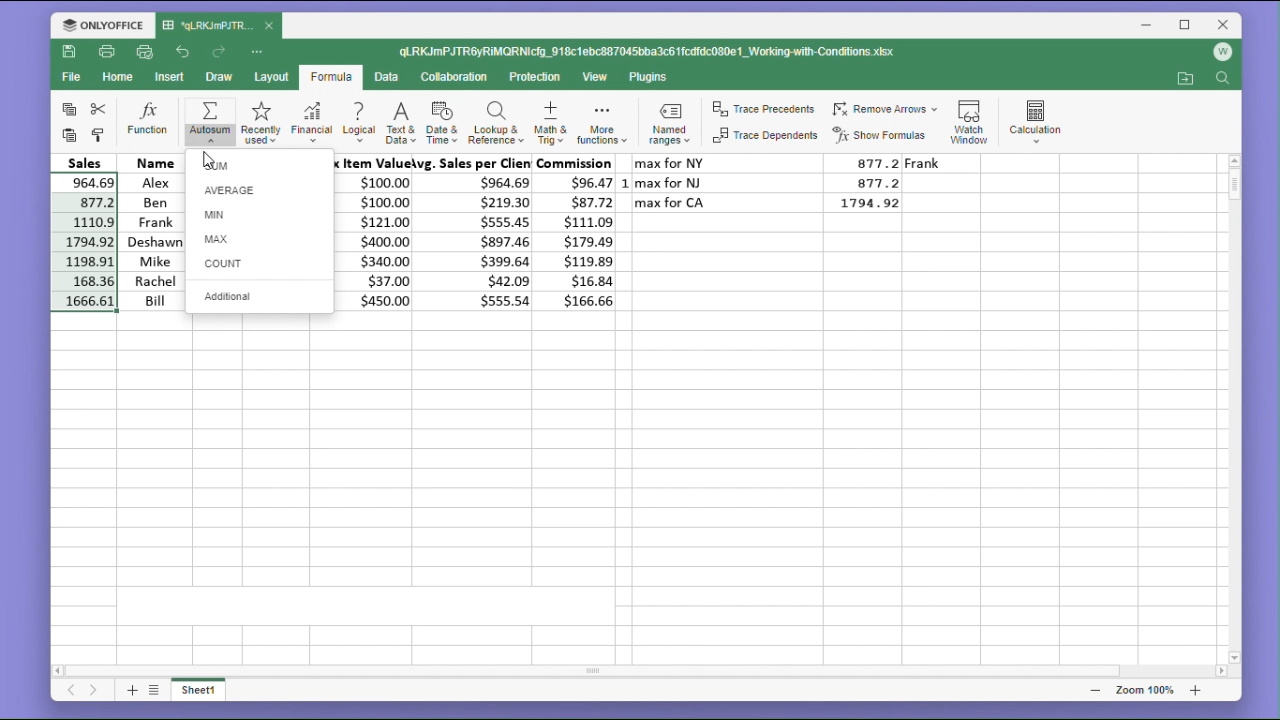  Describe the element at coordinates (972, 118) in the screenshot. I see `watch window` at that location.